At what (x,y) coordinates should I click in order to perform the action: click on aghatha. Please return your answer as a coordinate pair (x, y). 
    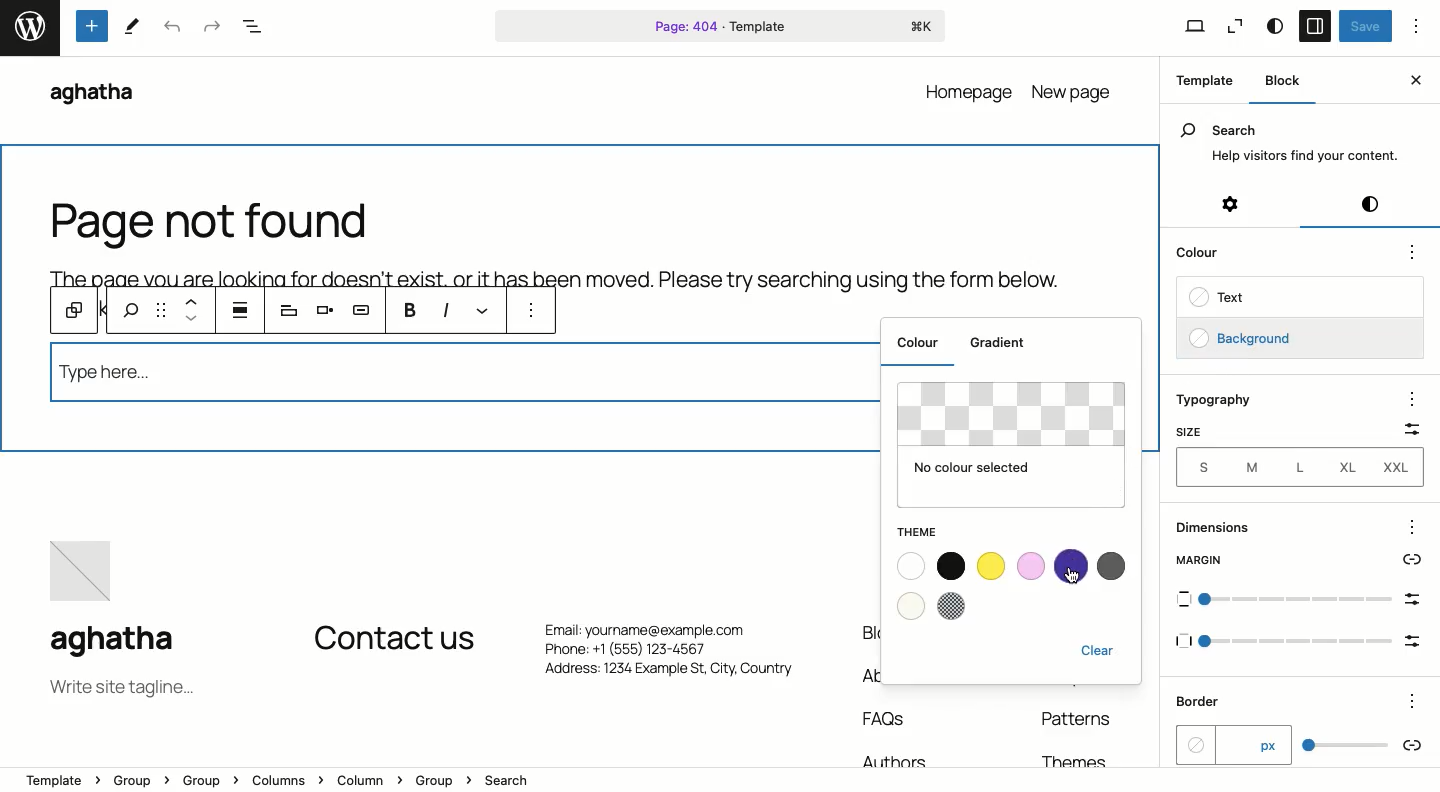
    Looking at the image, I should click on (129, 643).